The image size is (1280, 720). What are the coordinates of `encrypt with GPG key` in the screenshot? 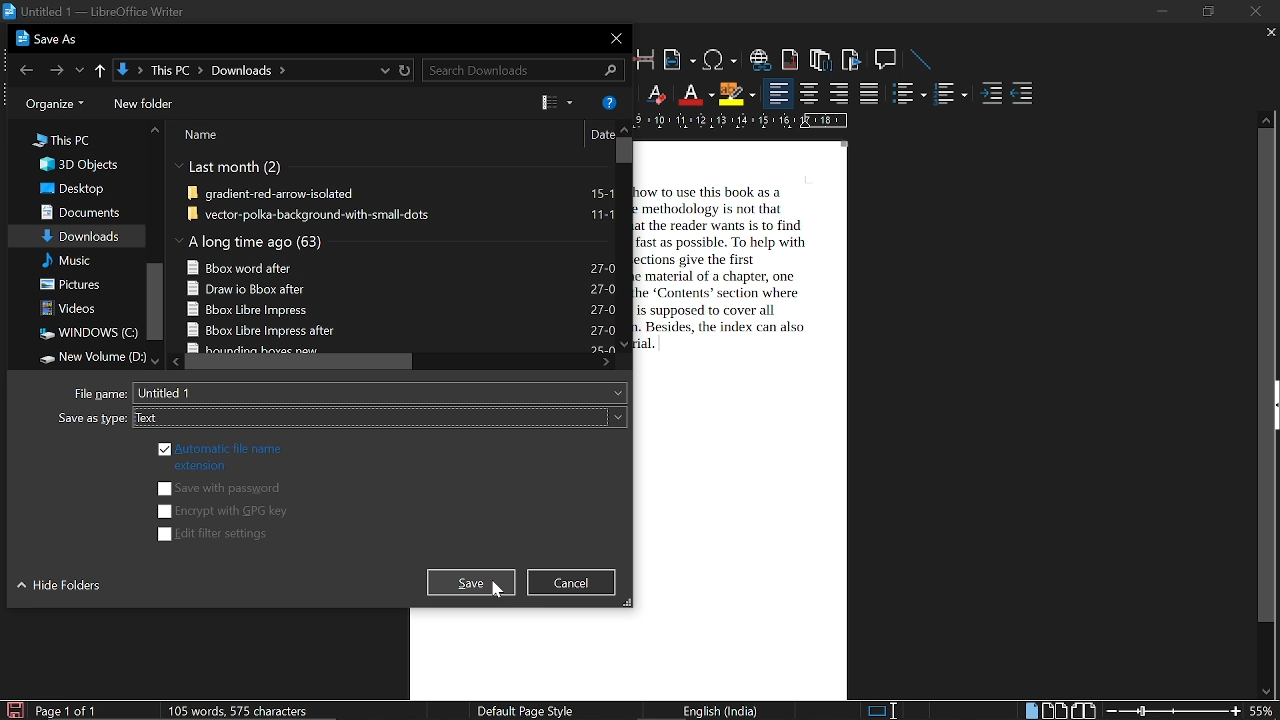 It's located at (221, 511).